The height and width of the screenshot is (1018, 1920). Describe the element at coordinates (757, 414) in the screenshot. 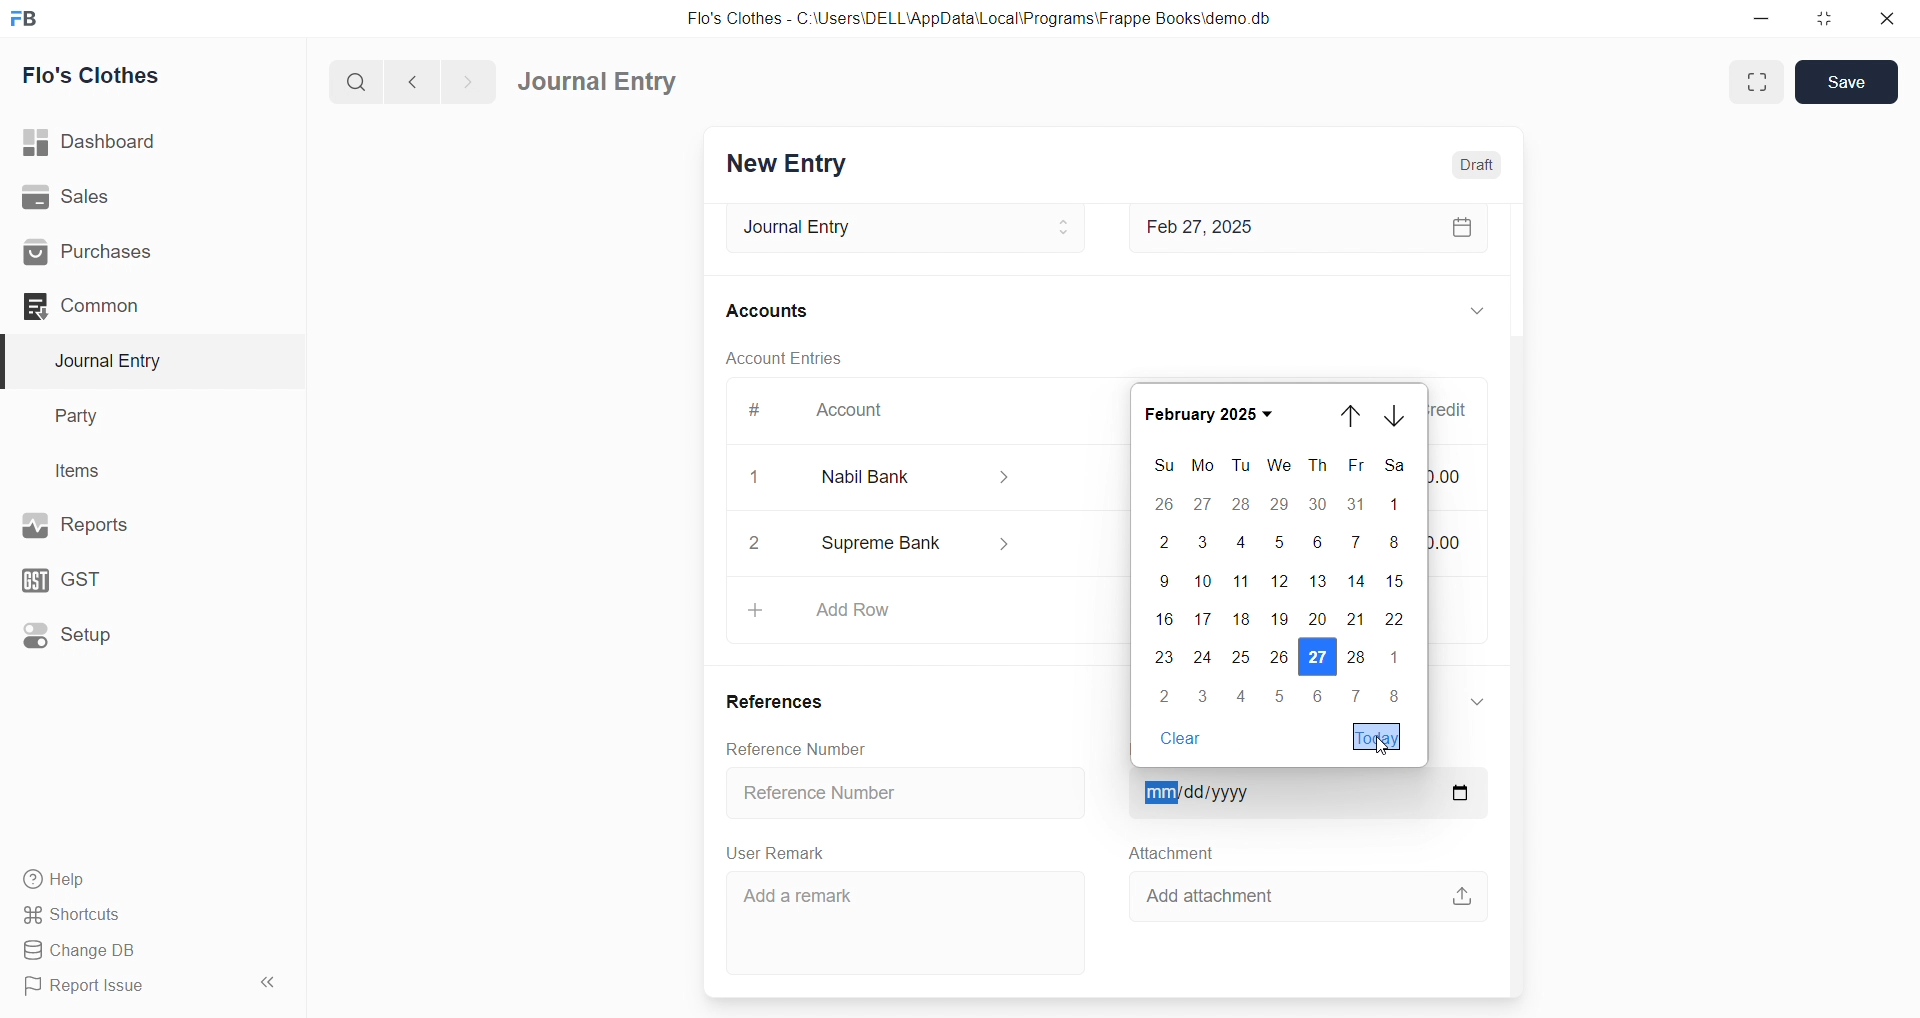

I see `#` at that location.